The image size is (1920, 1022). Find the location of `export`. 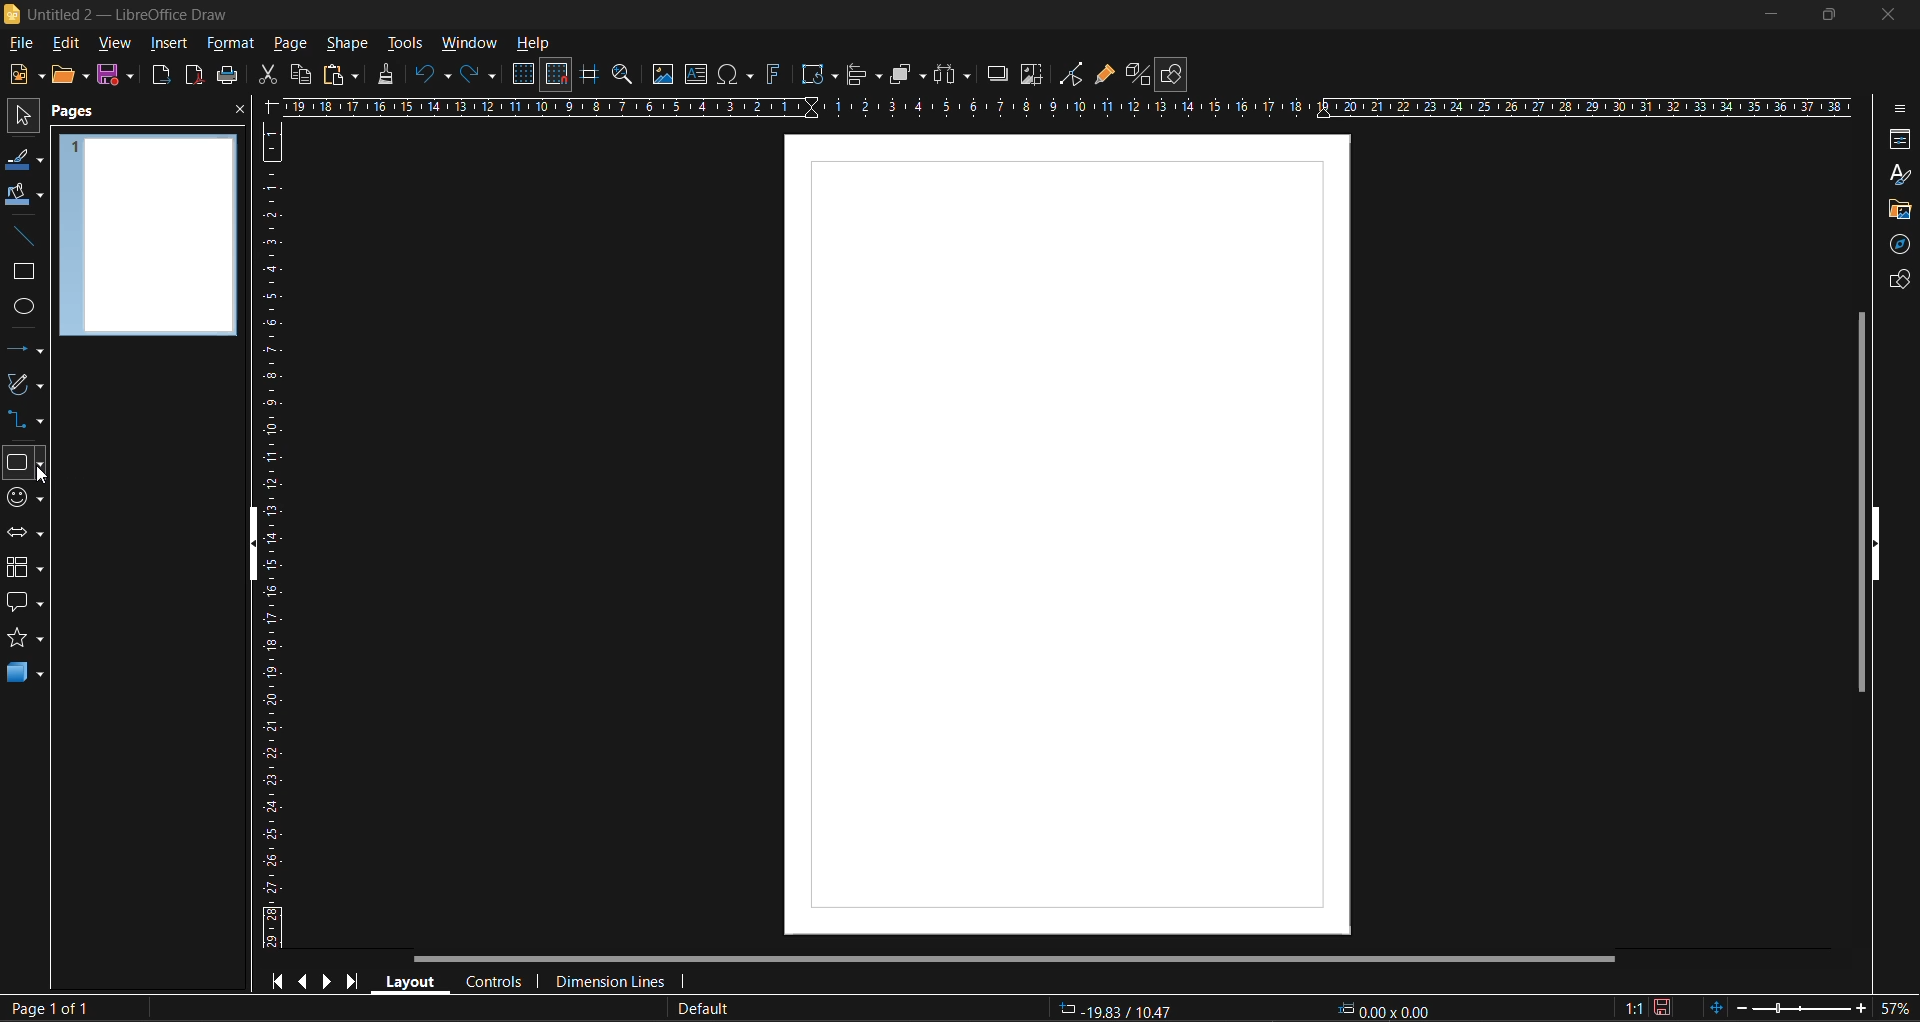

export is located at coordinates (162, 78).